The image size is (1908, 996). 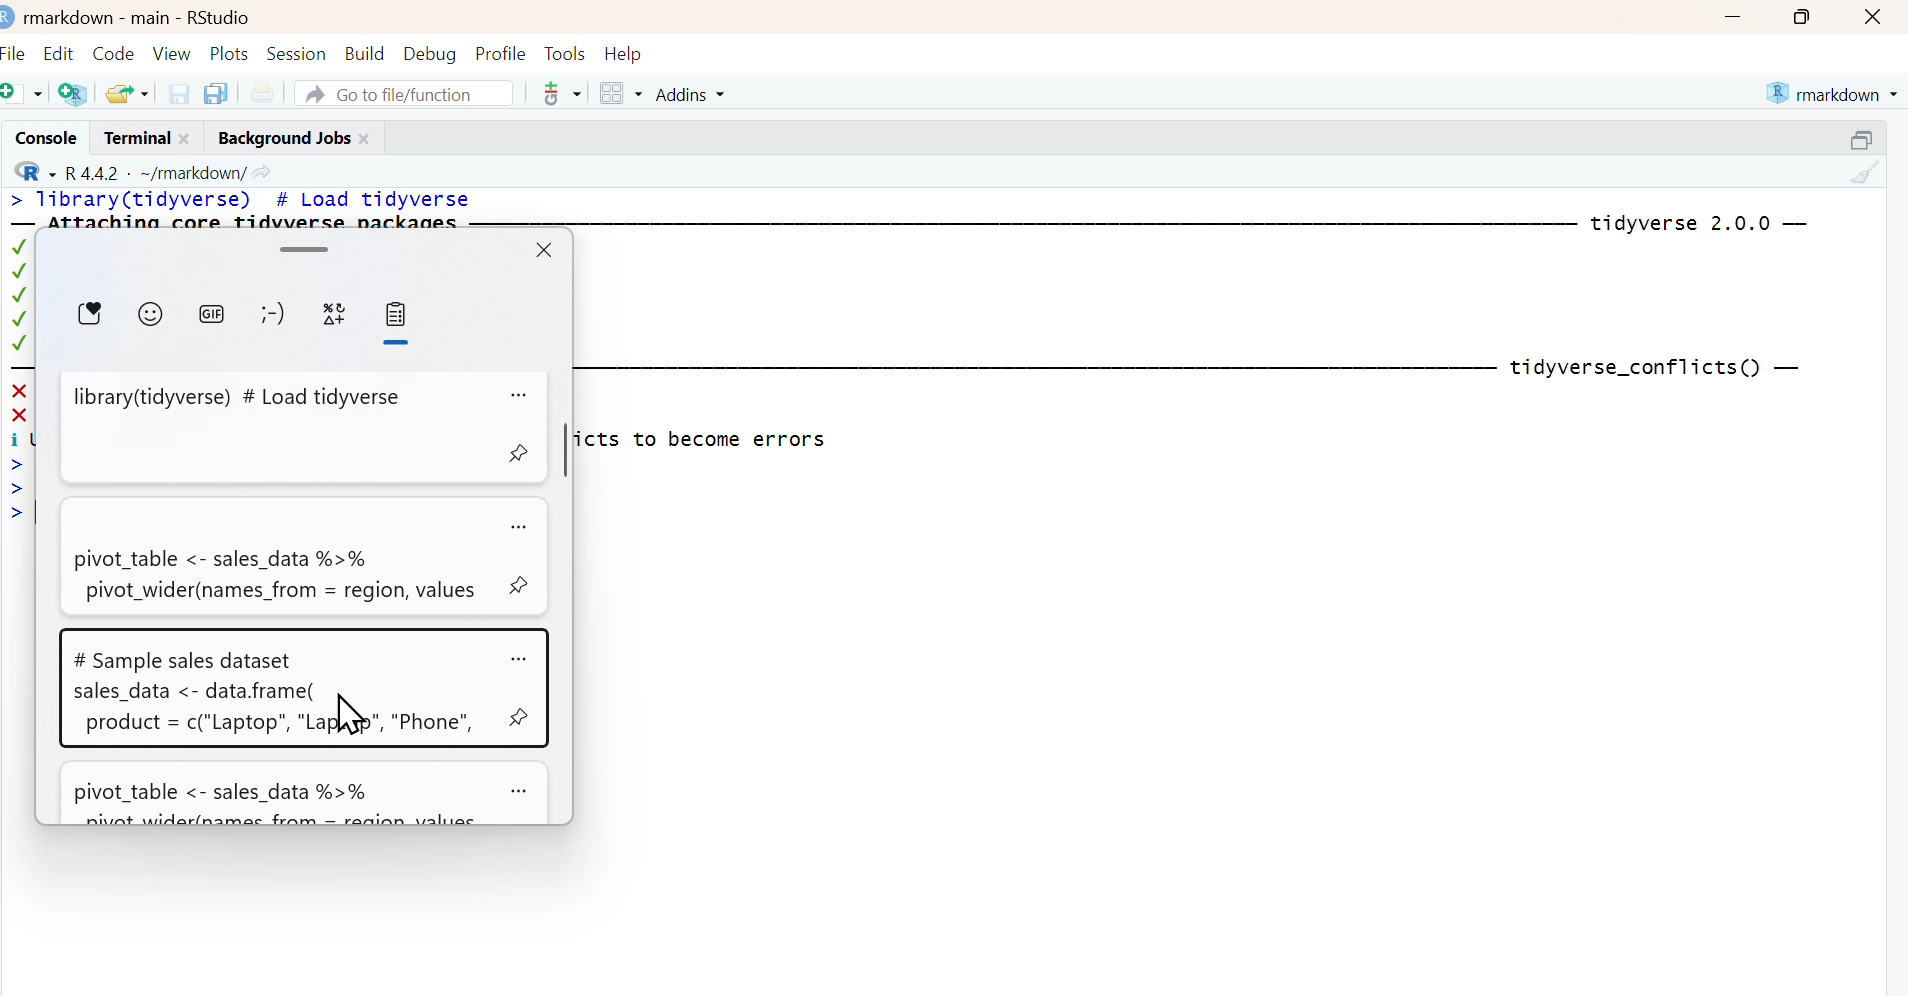 What do you see at coordinates (1877, 16) in the screenshot?
I see `close` at bounding box center [1877, 16].